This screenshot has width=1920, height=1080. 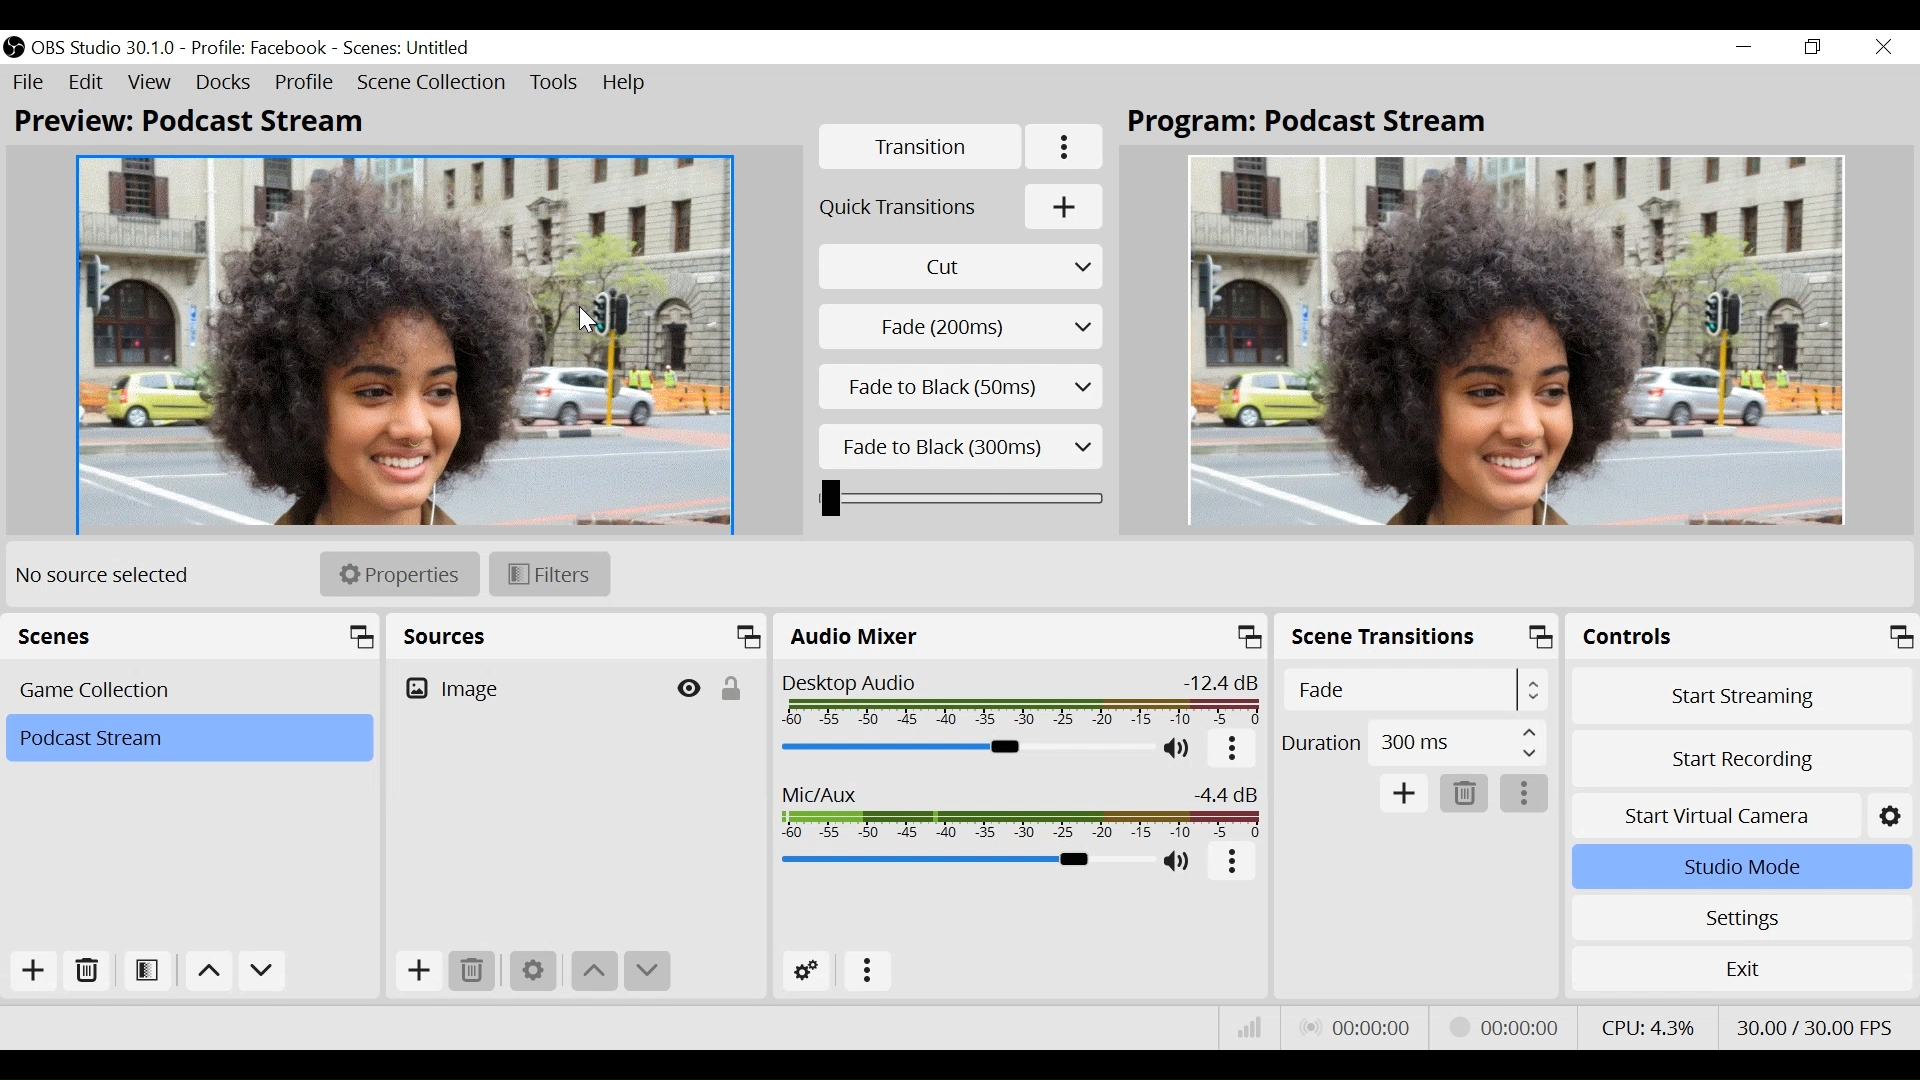 I want to click on Settings, so click(x=1739, y=918).